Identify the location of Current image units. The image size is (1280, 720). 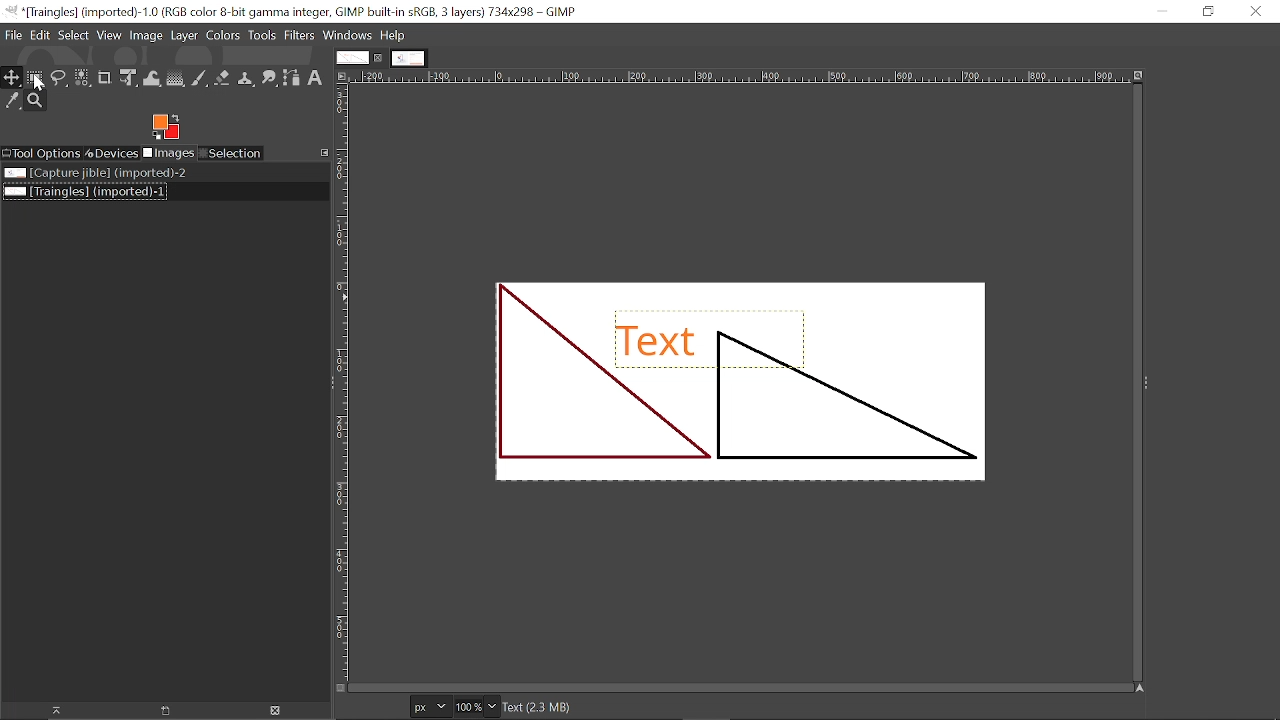
(426, 707).